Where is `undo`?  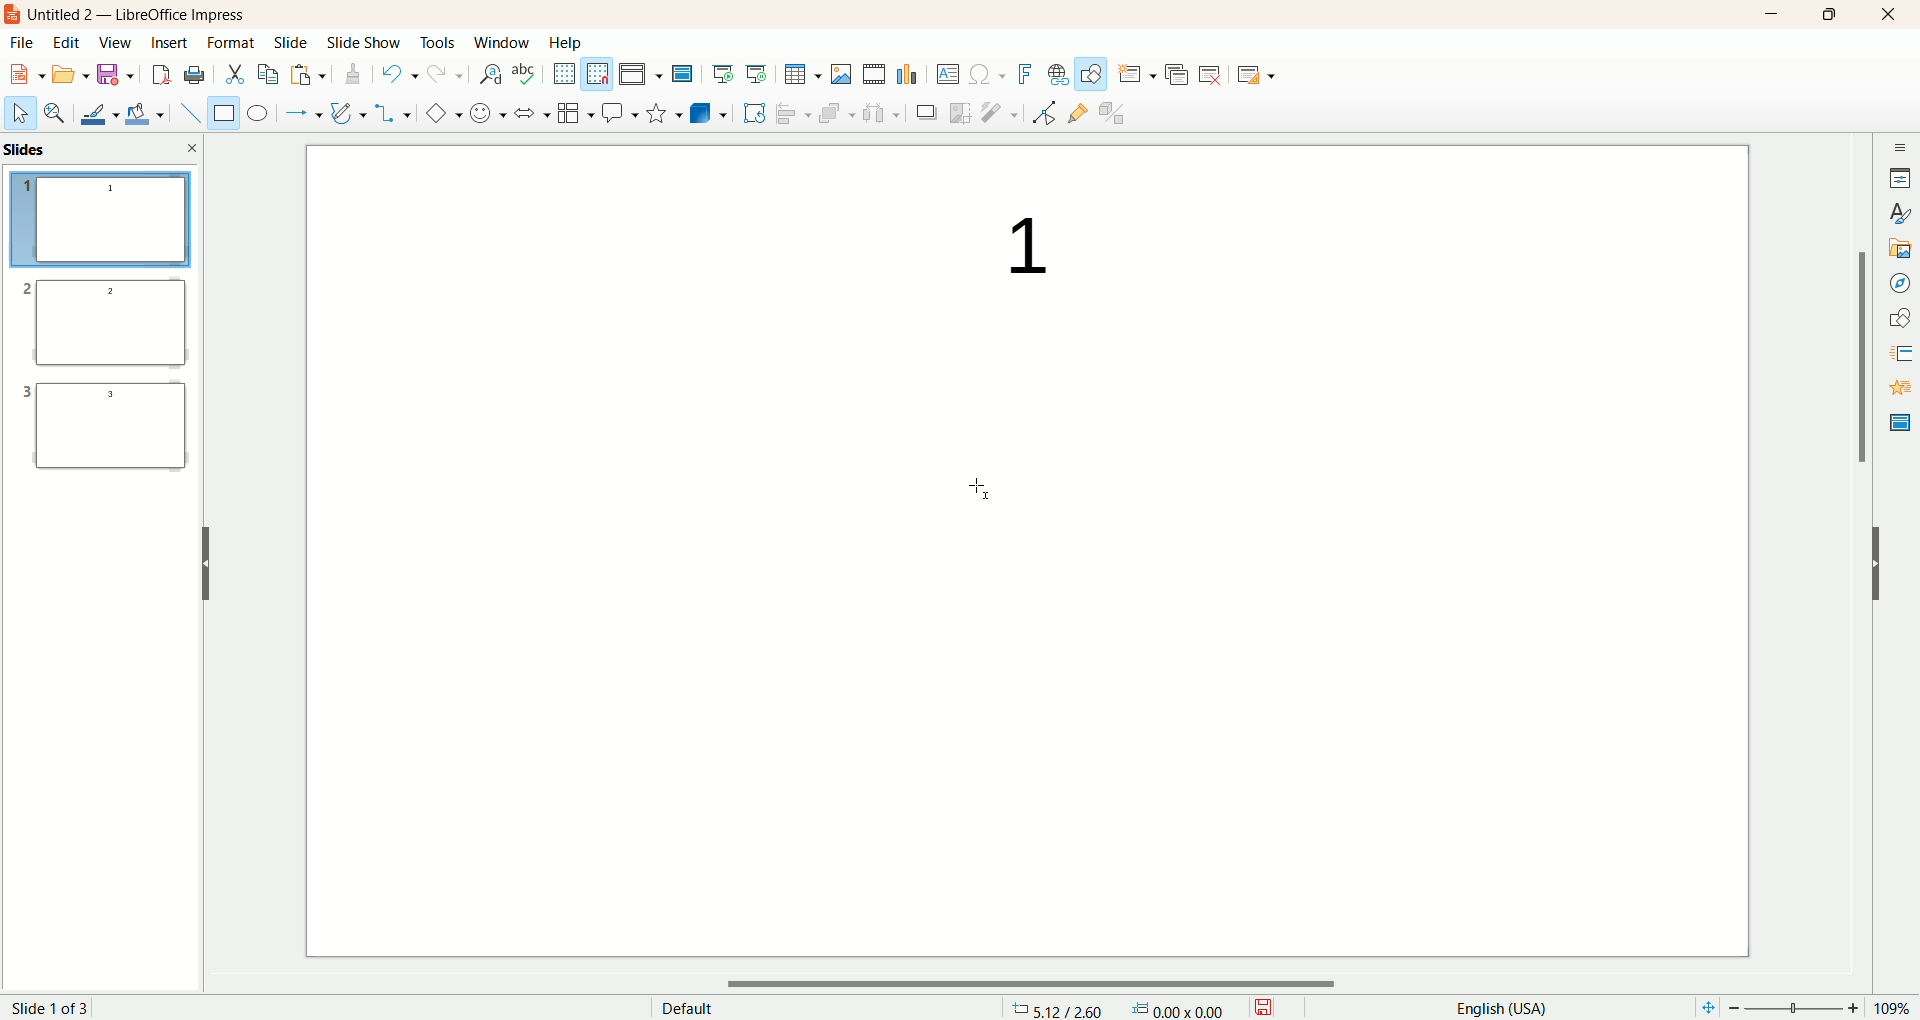
undo is located at coordinates (397, 76).